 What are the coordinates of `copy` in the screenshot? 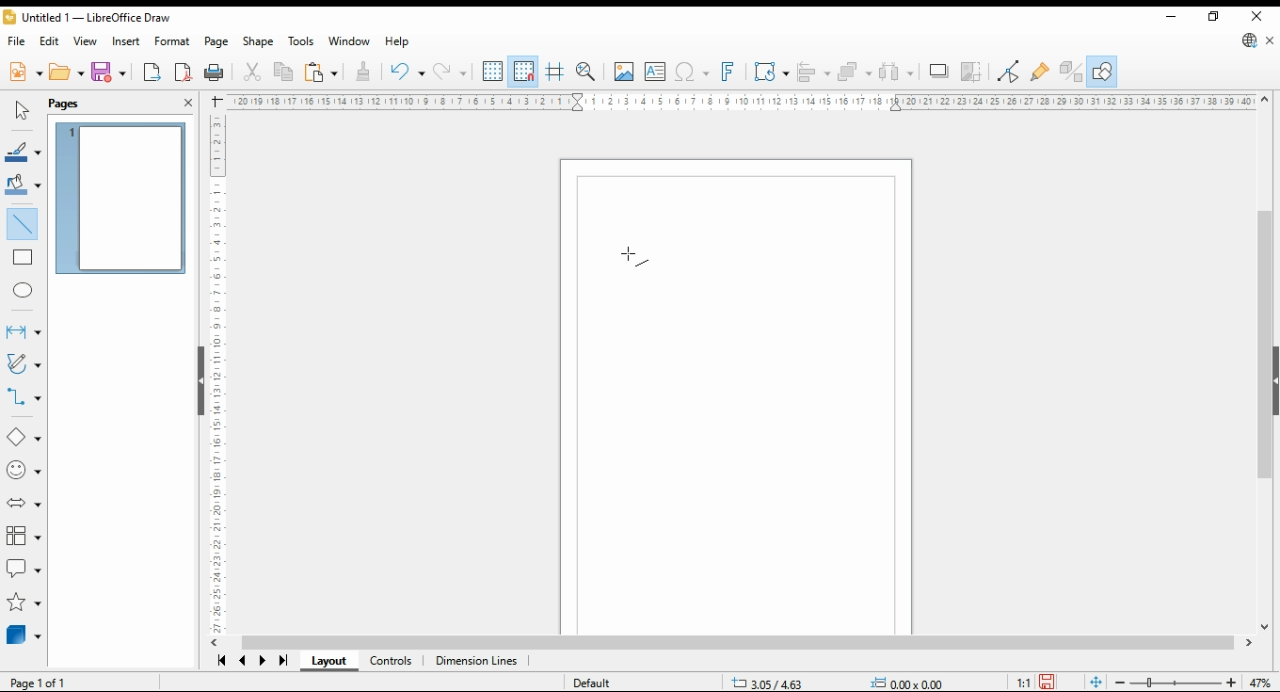 It's located at (282, 73).